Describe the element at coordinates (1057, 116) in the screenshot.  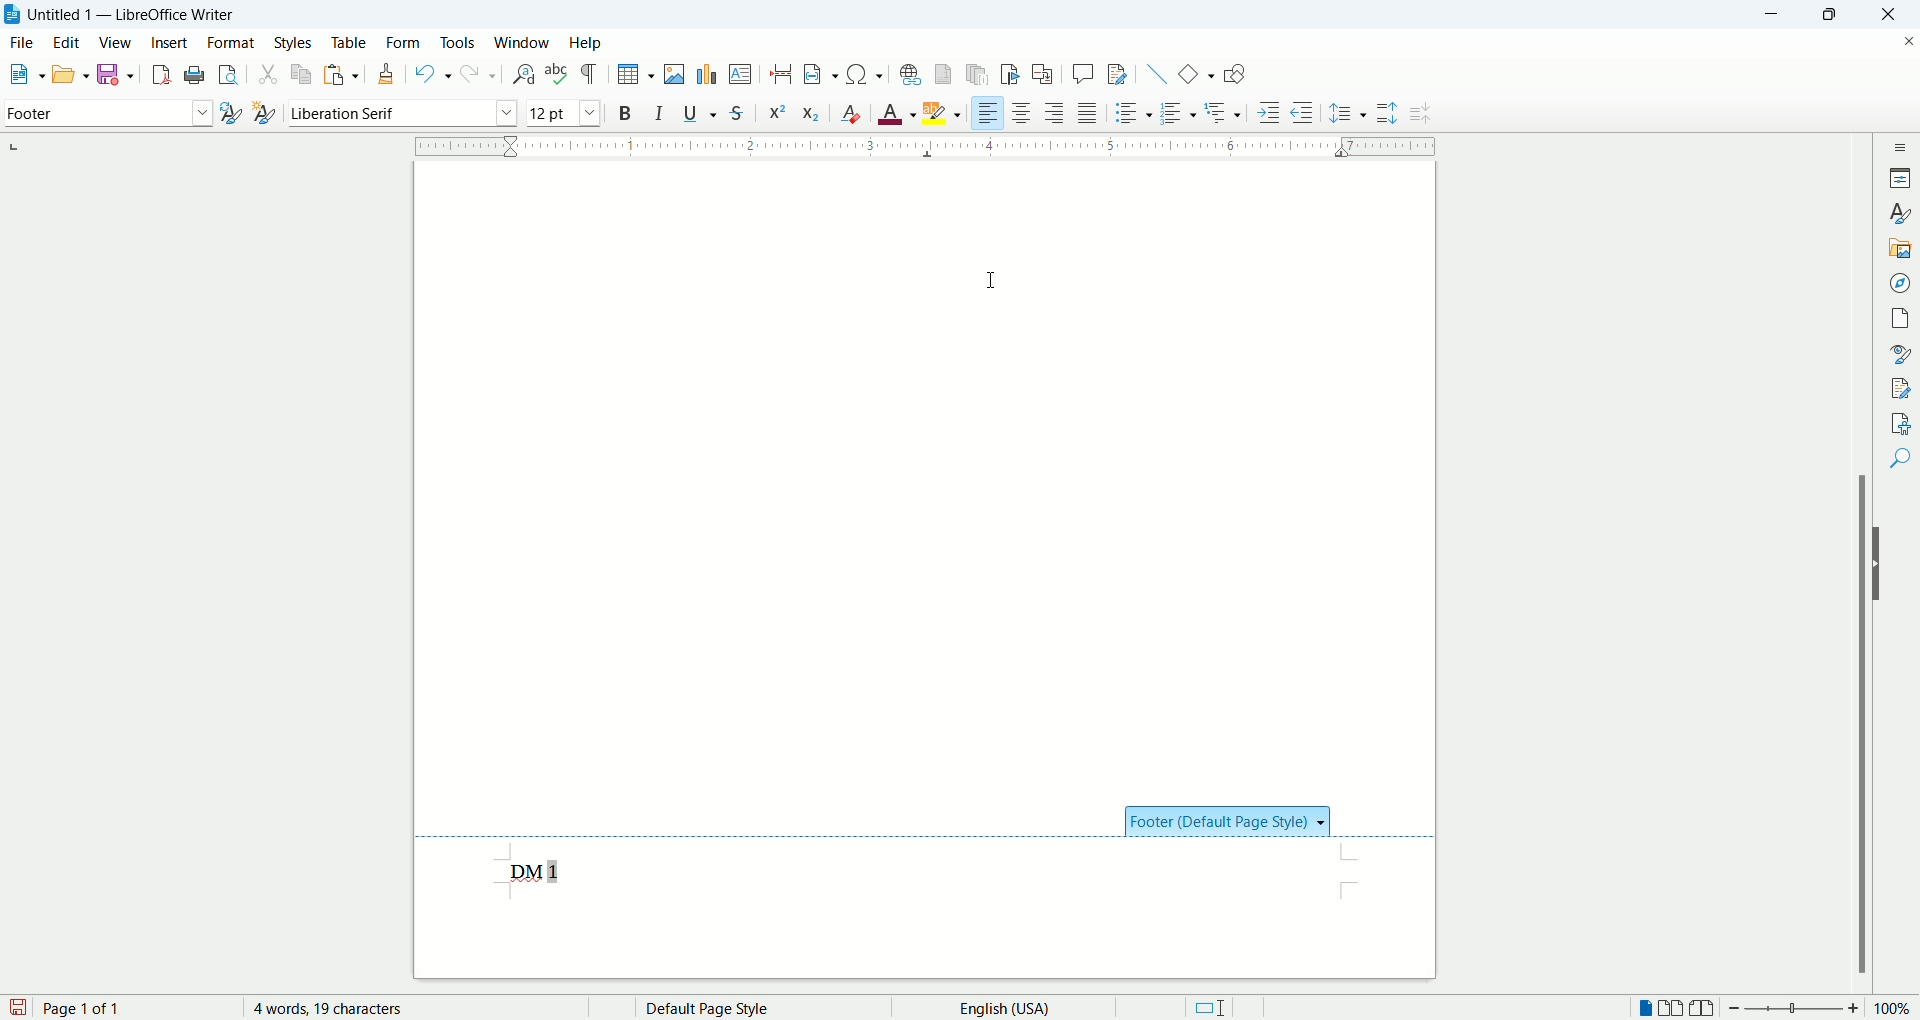
I see `align right` at that location.